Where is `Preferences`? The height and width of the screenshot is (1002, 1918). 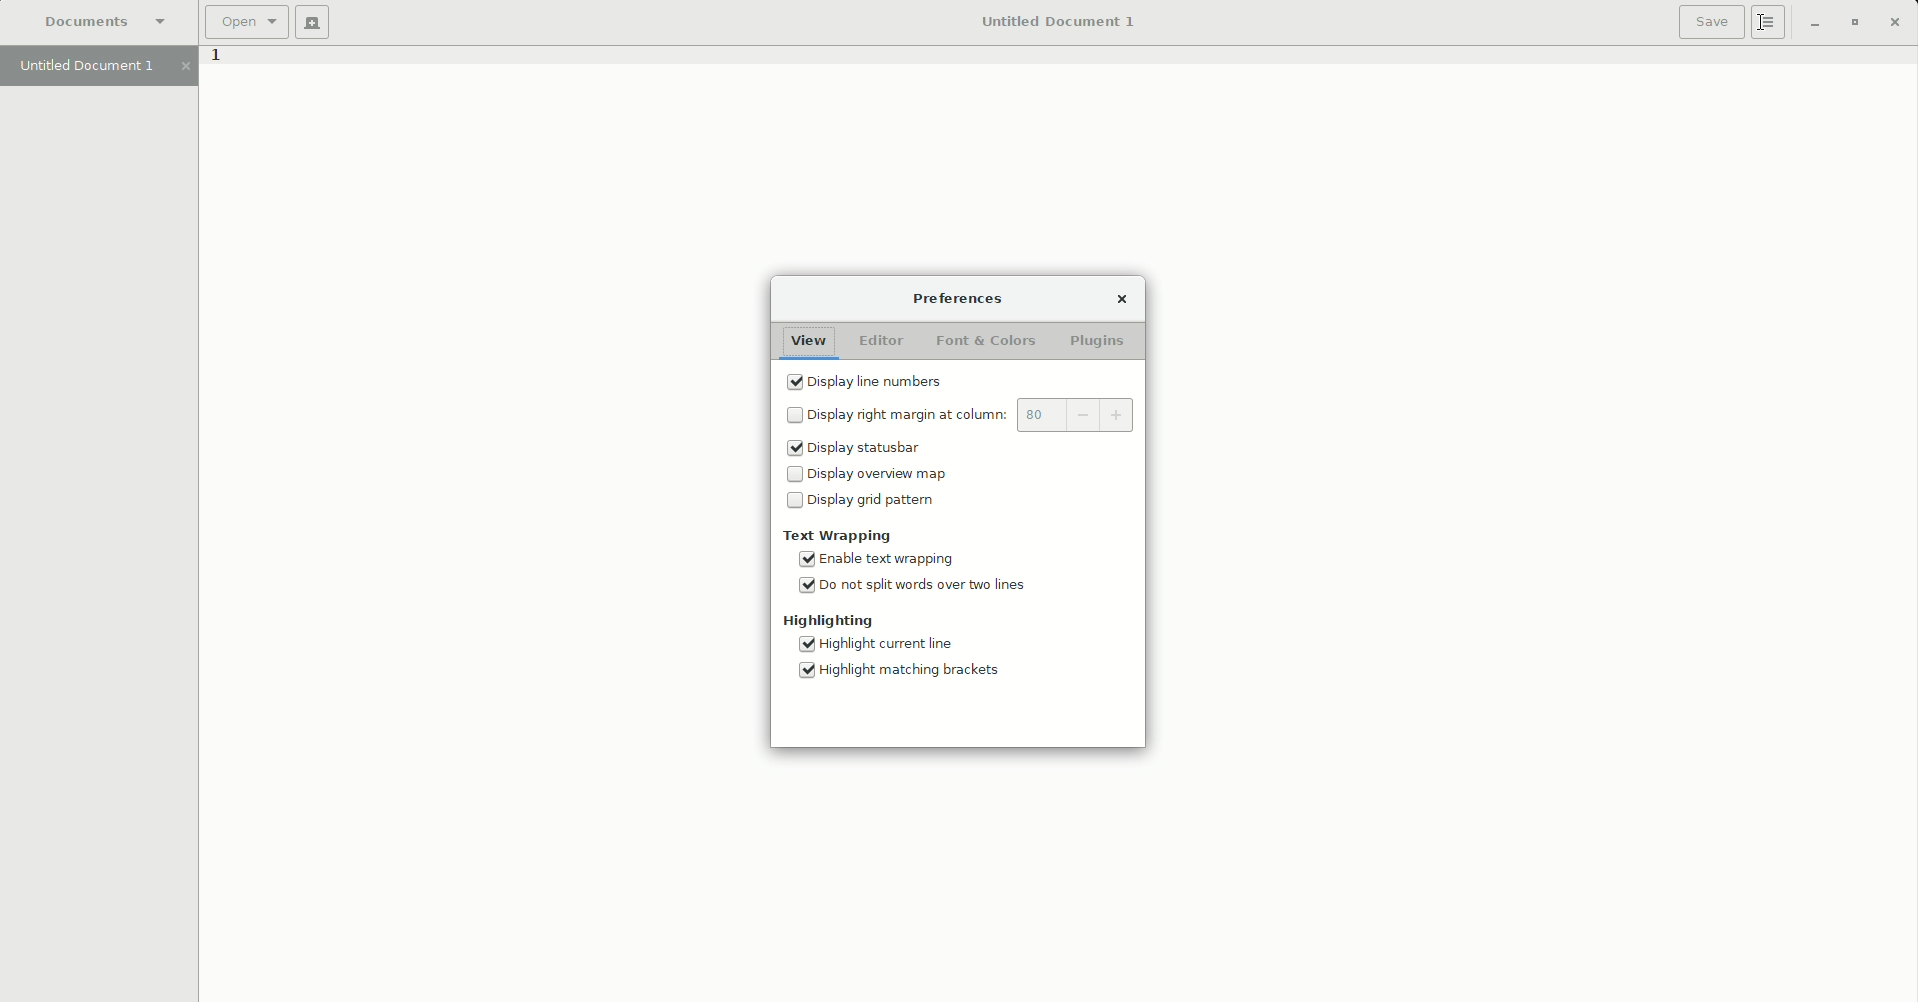 Preferences is located at coordinates (957, 298).